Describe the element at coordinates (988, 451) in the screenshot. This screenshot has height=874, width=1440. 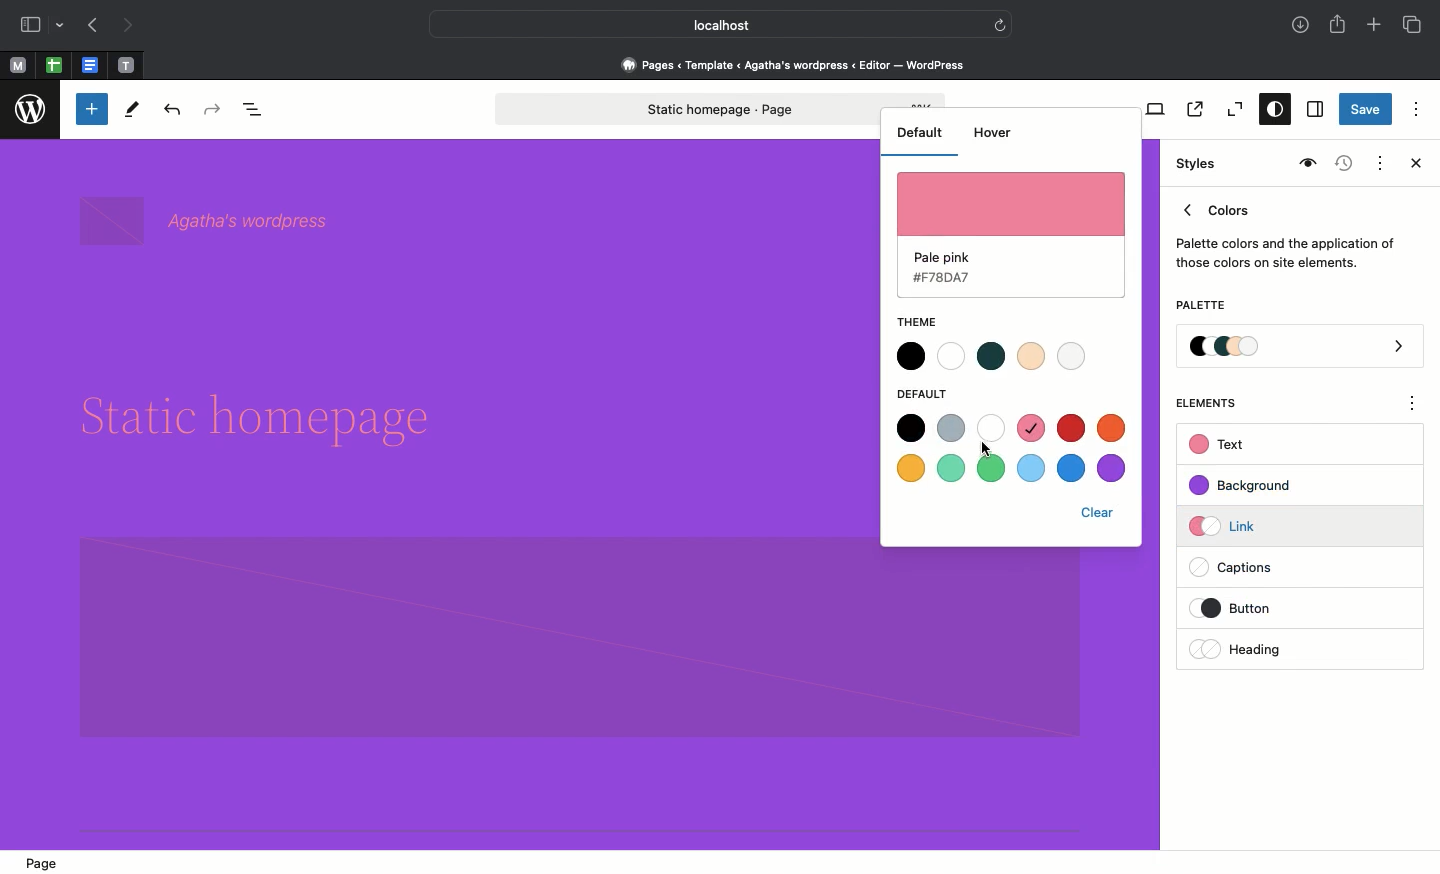
I see `cursor` at that location.